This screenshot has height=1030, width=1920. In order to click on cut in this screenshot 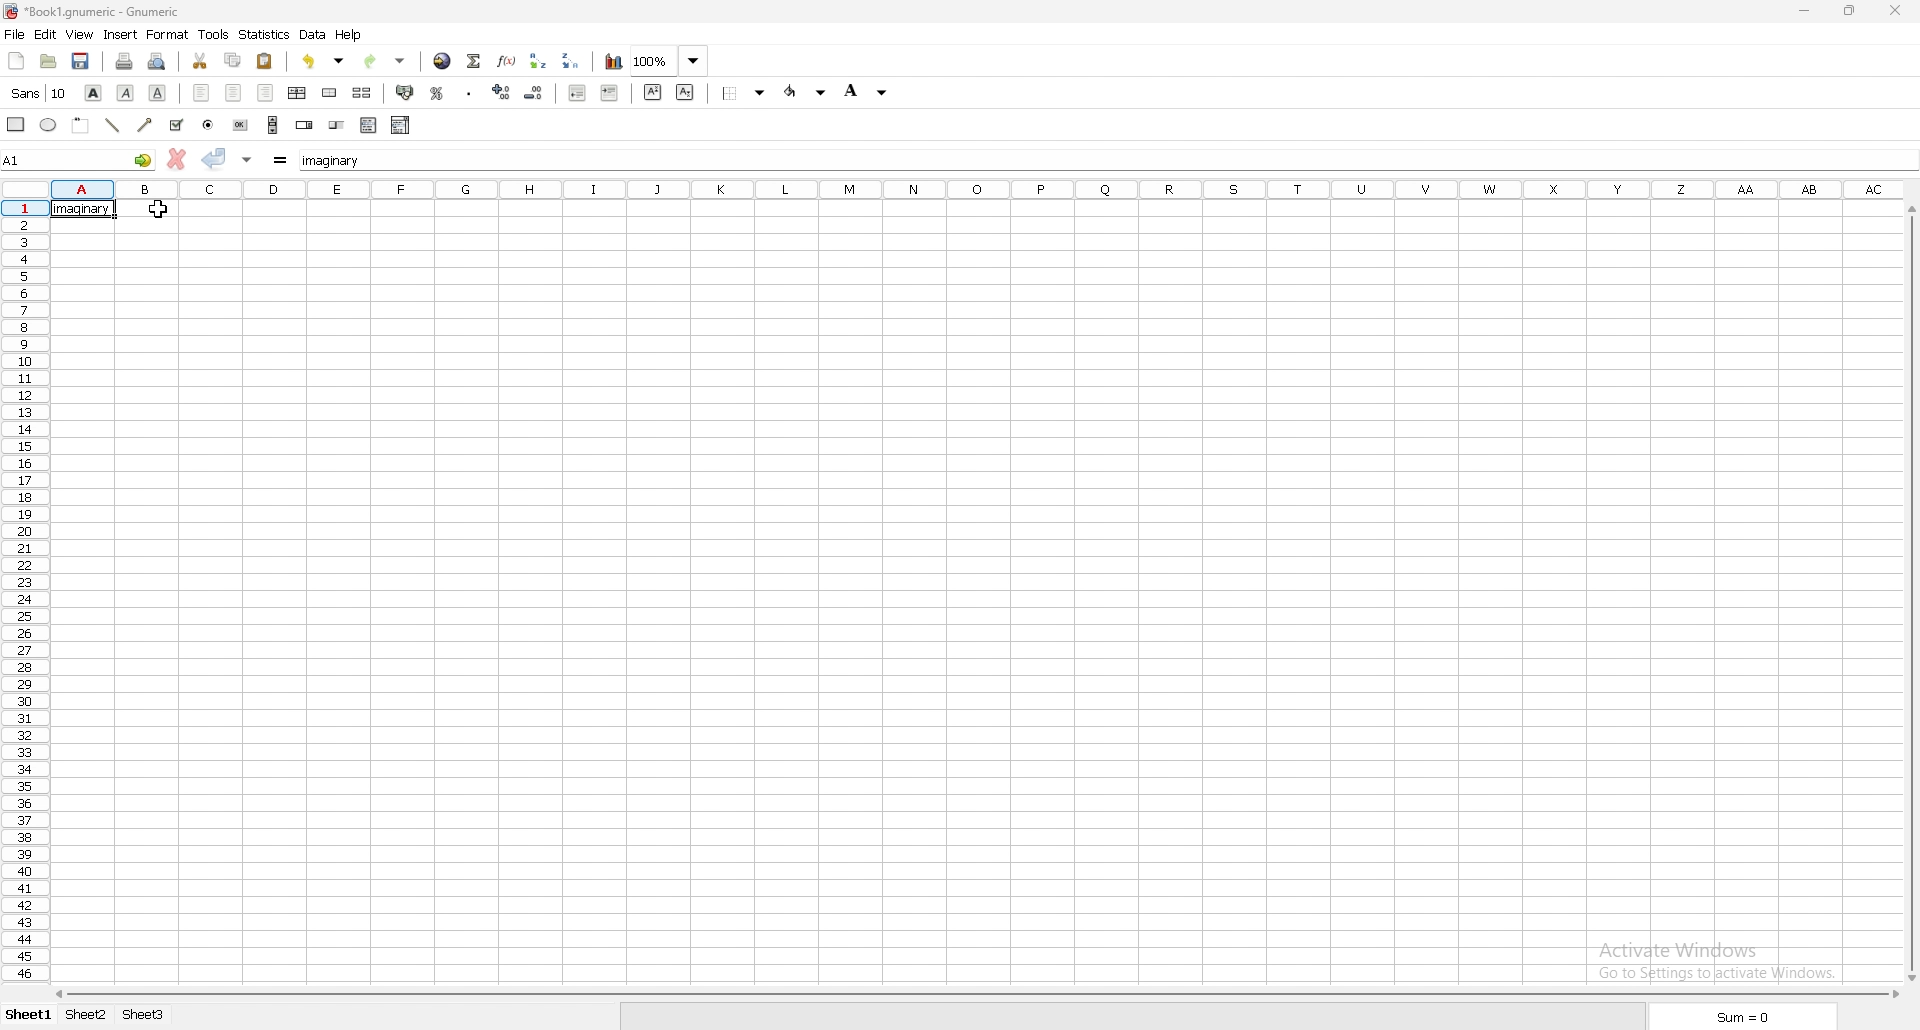, I will do `click(200, 61)`.